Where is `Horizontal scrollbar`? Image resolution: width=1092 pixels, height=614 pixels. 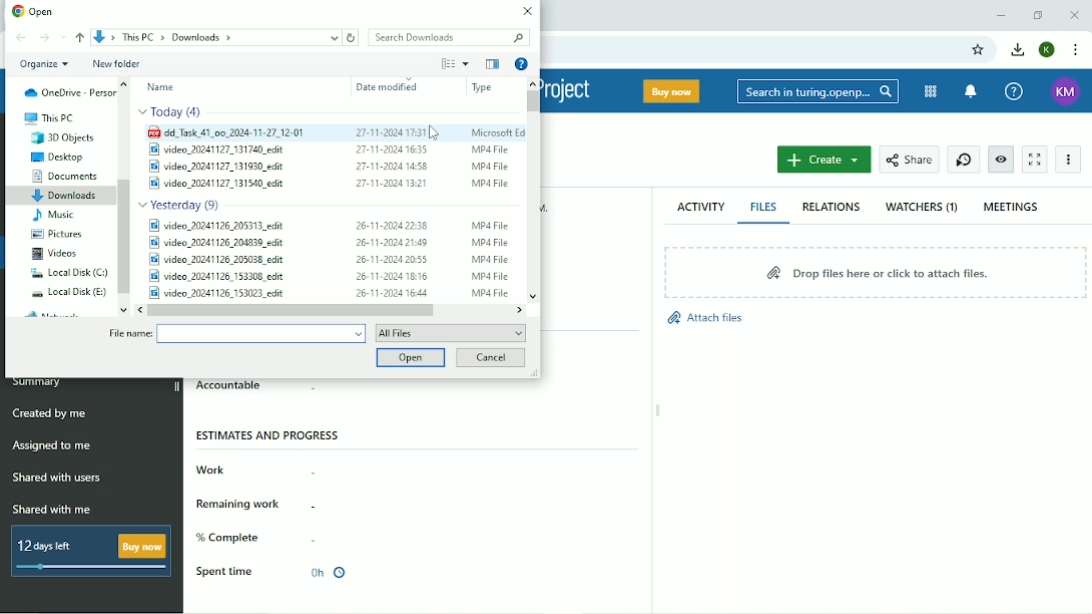
Horizontal scrollbar is located at coordinates (290, 310).